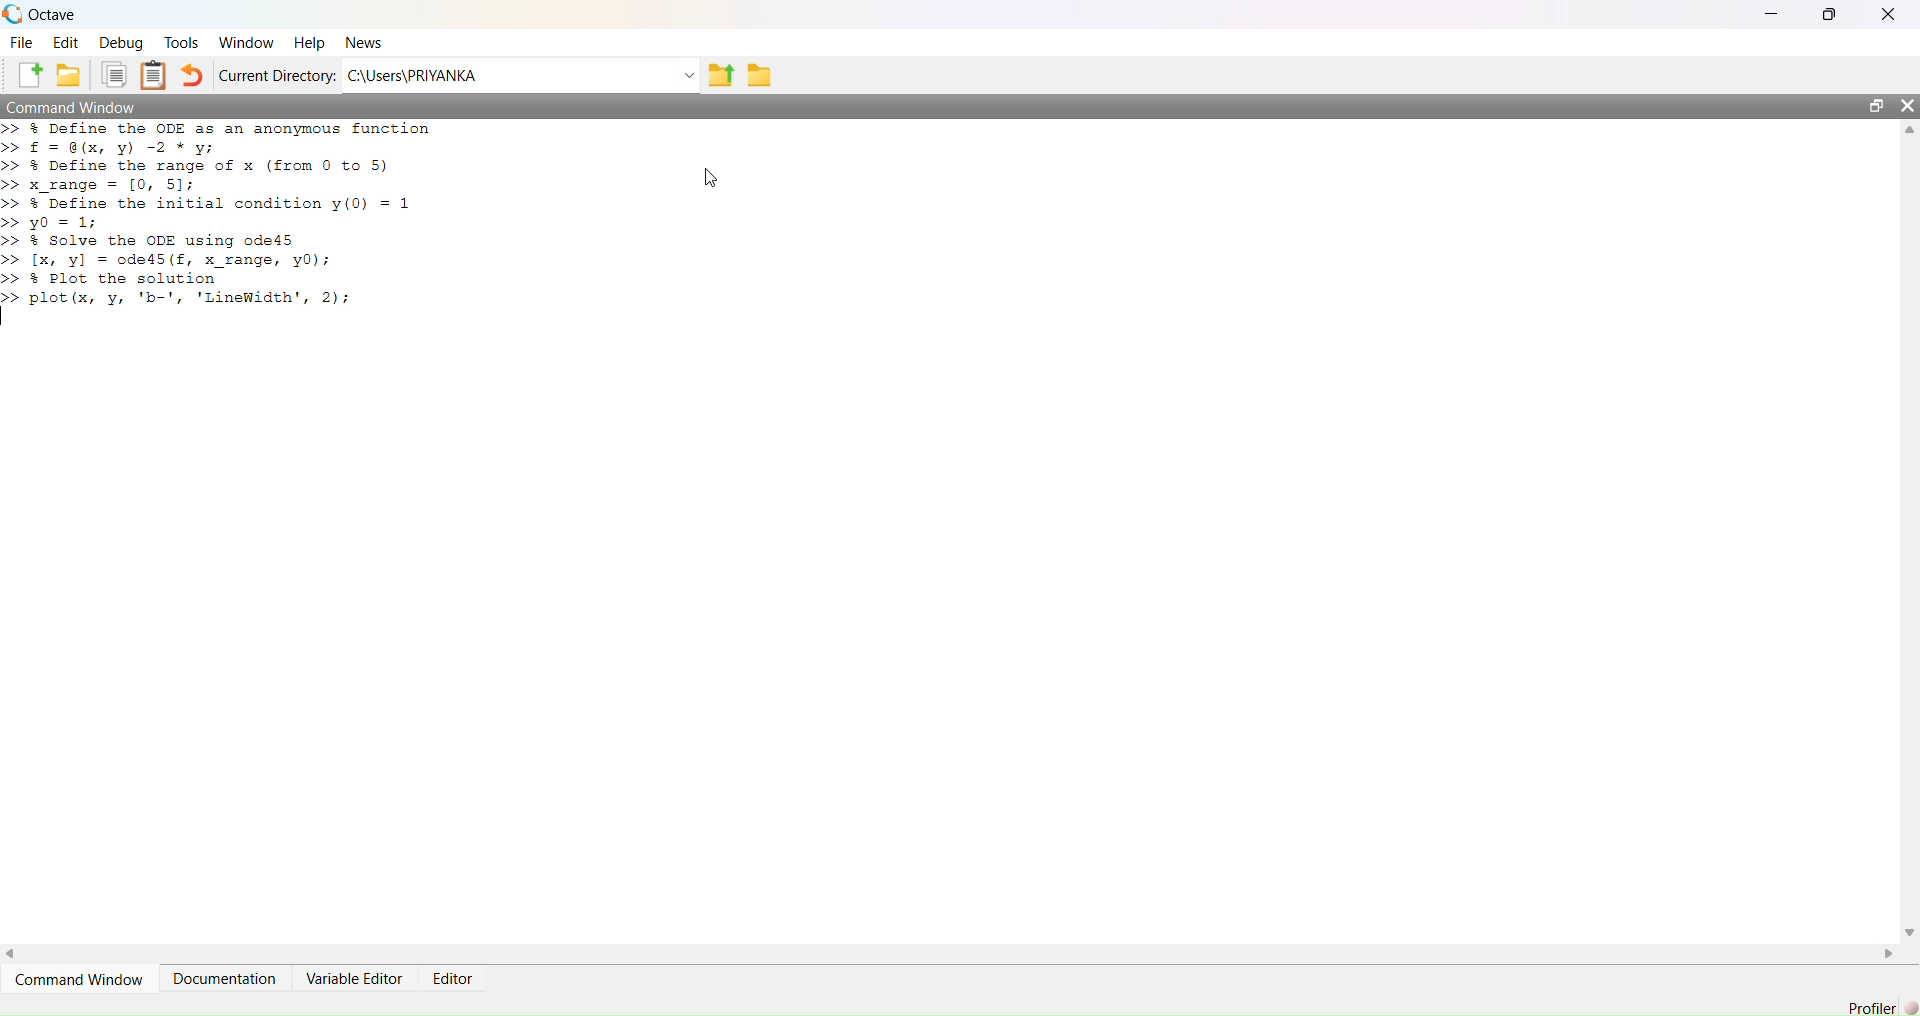 The image size is (1920, 1016). What do you see at coordinates (712, 179) in the screenshot?
I see `cursor` at bounding box center [712, 179].